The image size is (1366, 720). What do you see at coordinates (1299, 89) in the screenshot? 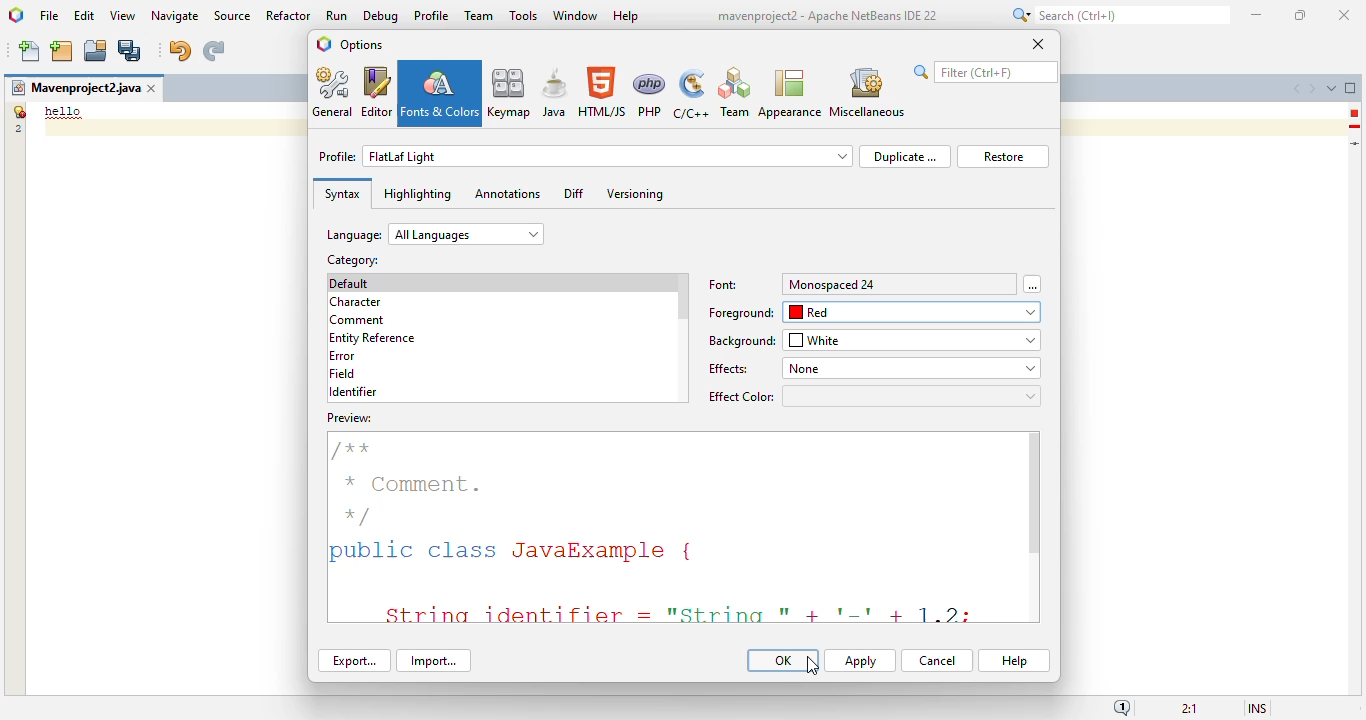
I see `scroll documents left` at bounding box center [1299, 89].